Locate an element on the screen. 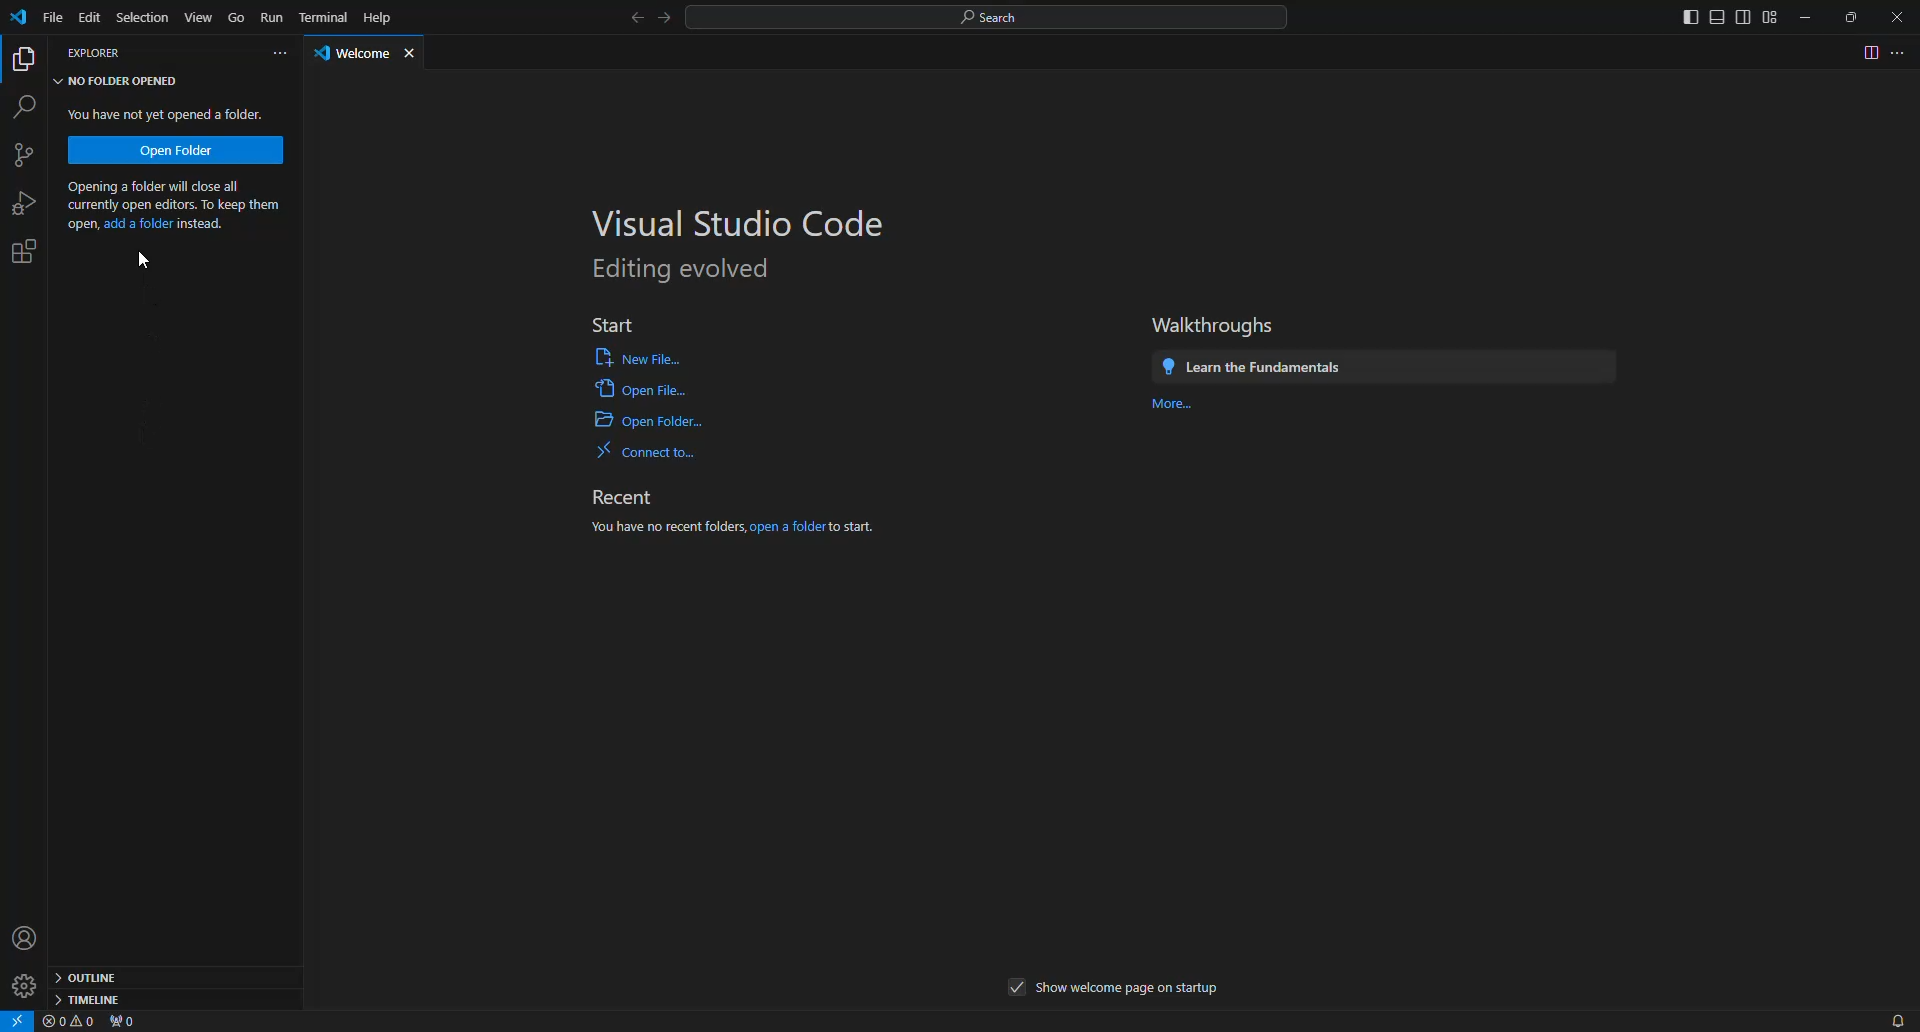  terminal is located at coordinates (324, 18).